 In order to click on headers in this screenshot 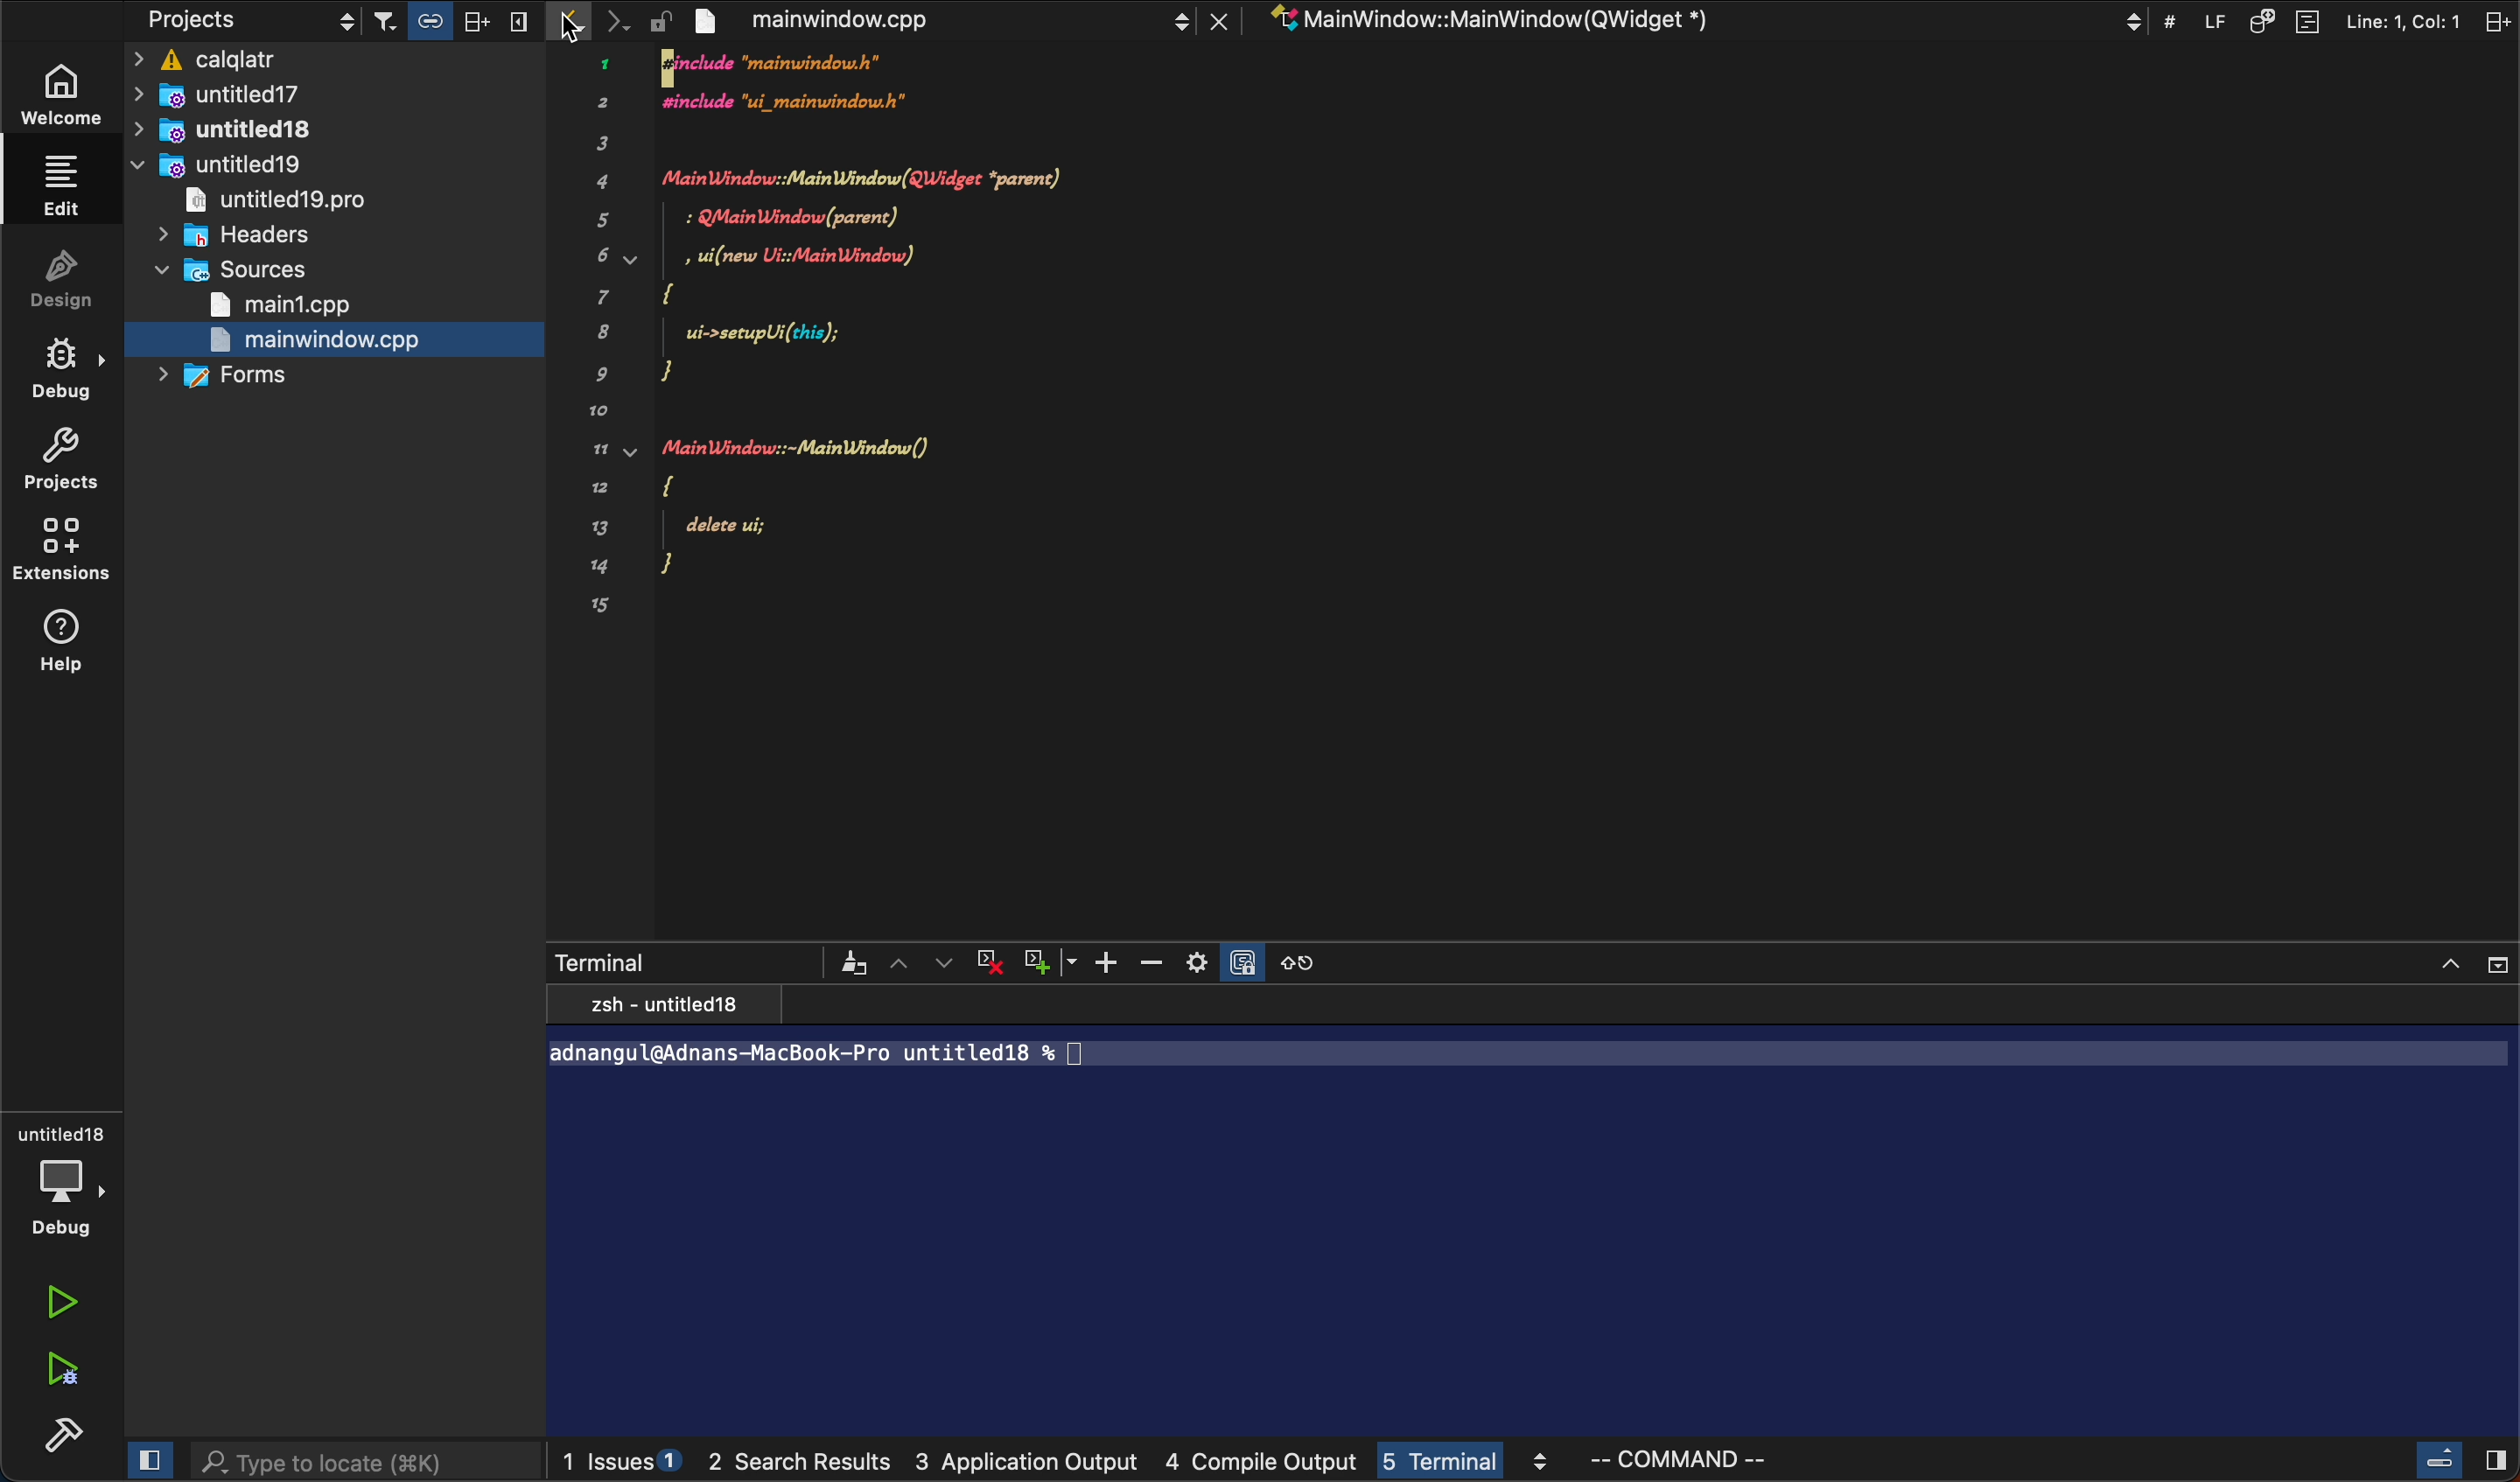, I will do `click(251, 236)`.